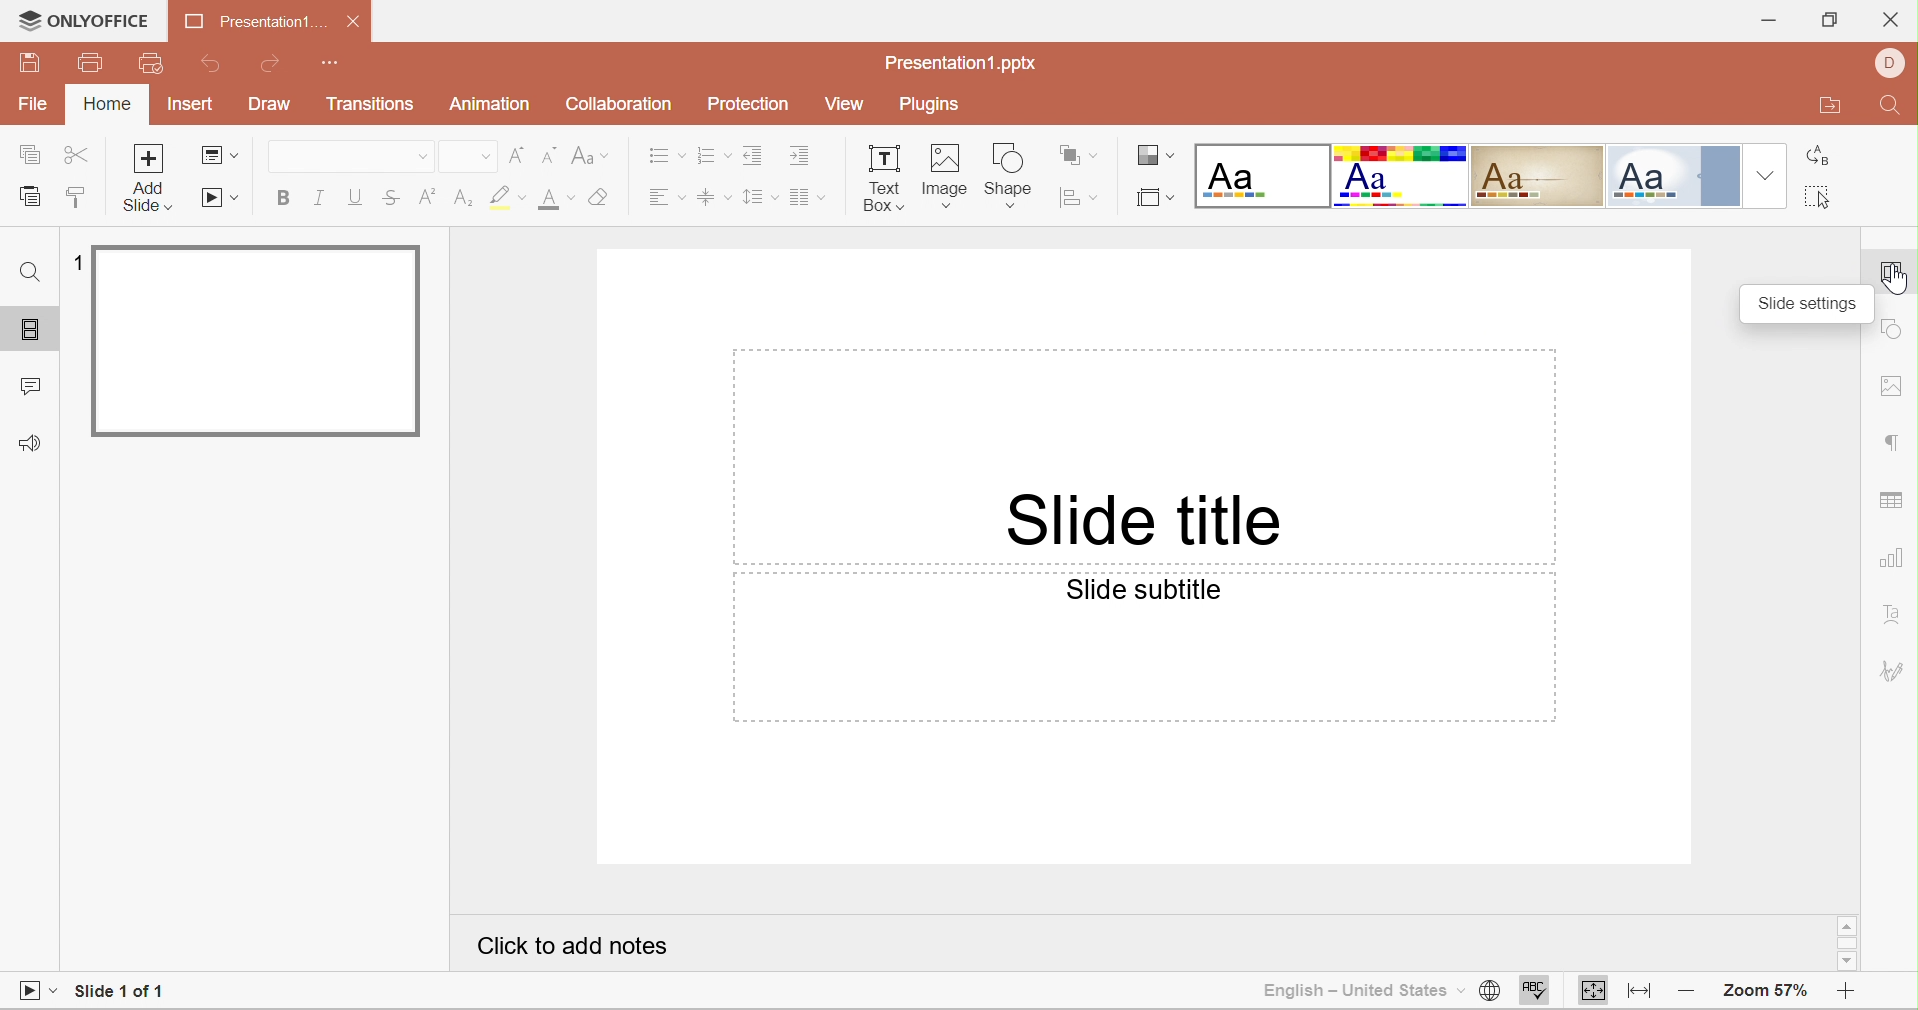 This screenshot has width=1918, height=1010. What do you see at coordinates (931, 107) in the screenshot?
I see `Plugins` at bounding box center [931, 107].